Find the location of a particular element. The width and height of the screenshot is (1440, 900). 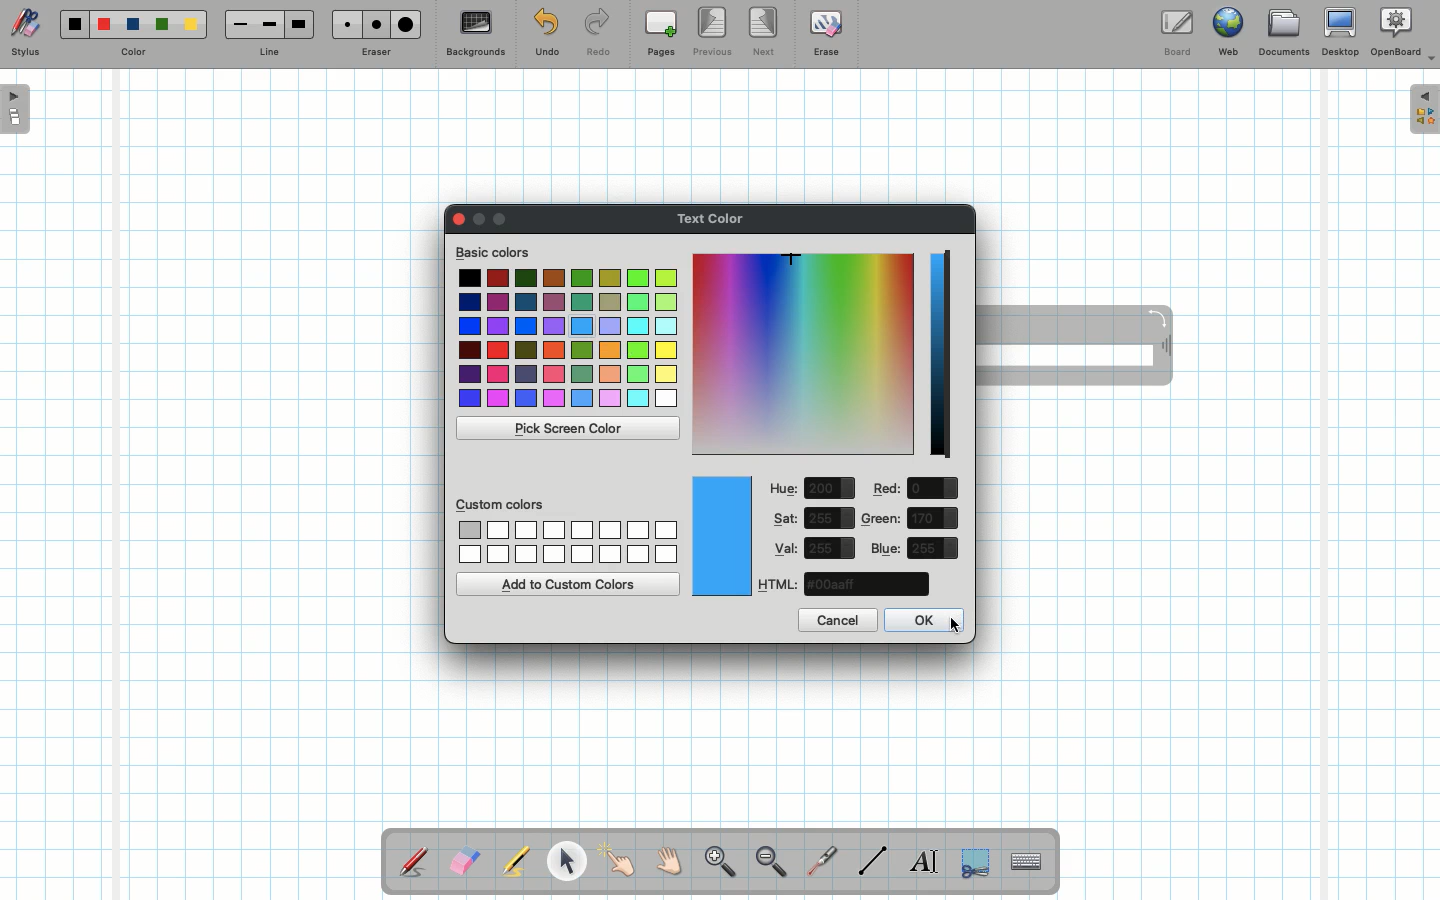

Val is located at coordinates (786, 548).